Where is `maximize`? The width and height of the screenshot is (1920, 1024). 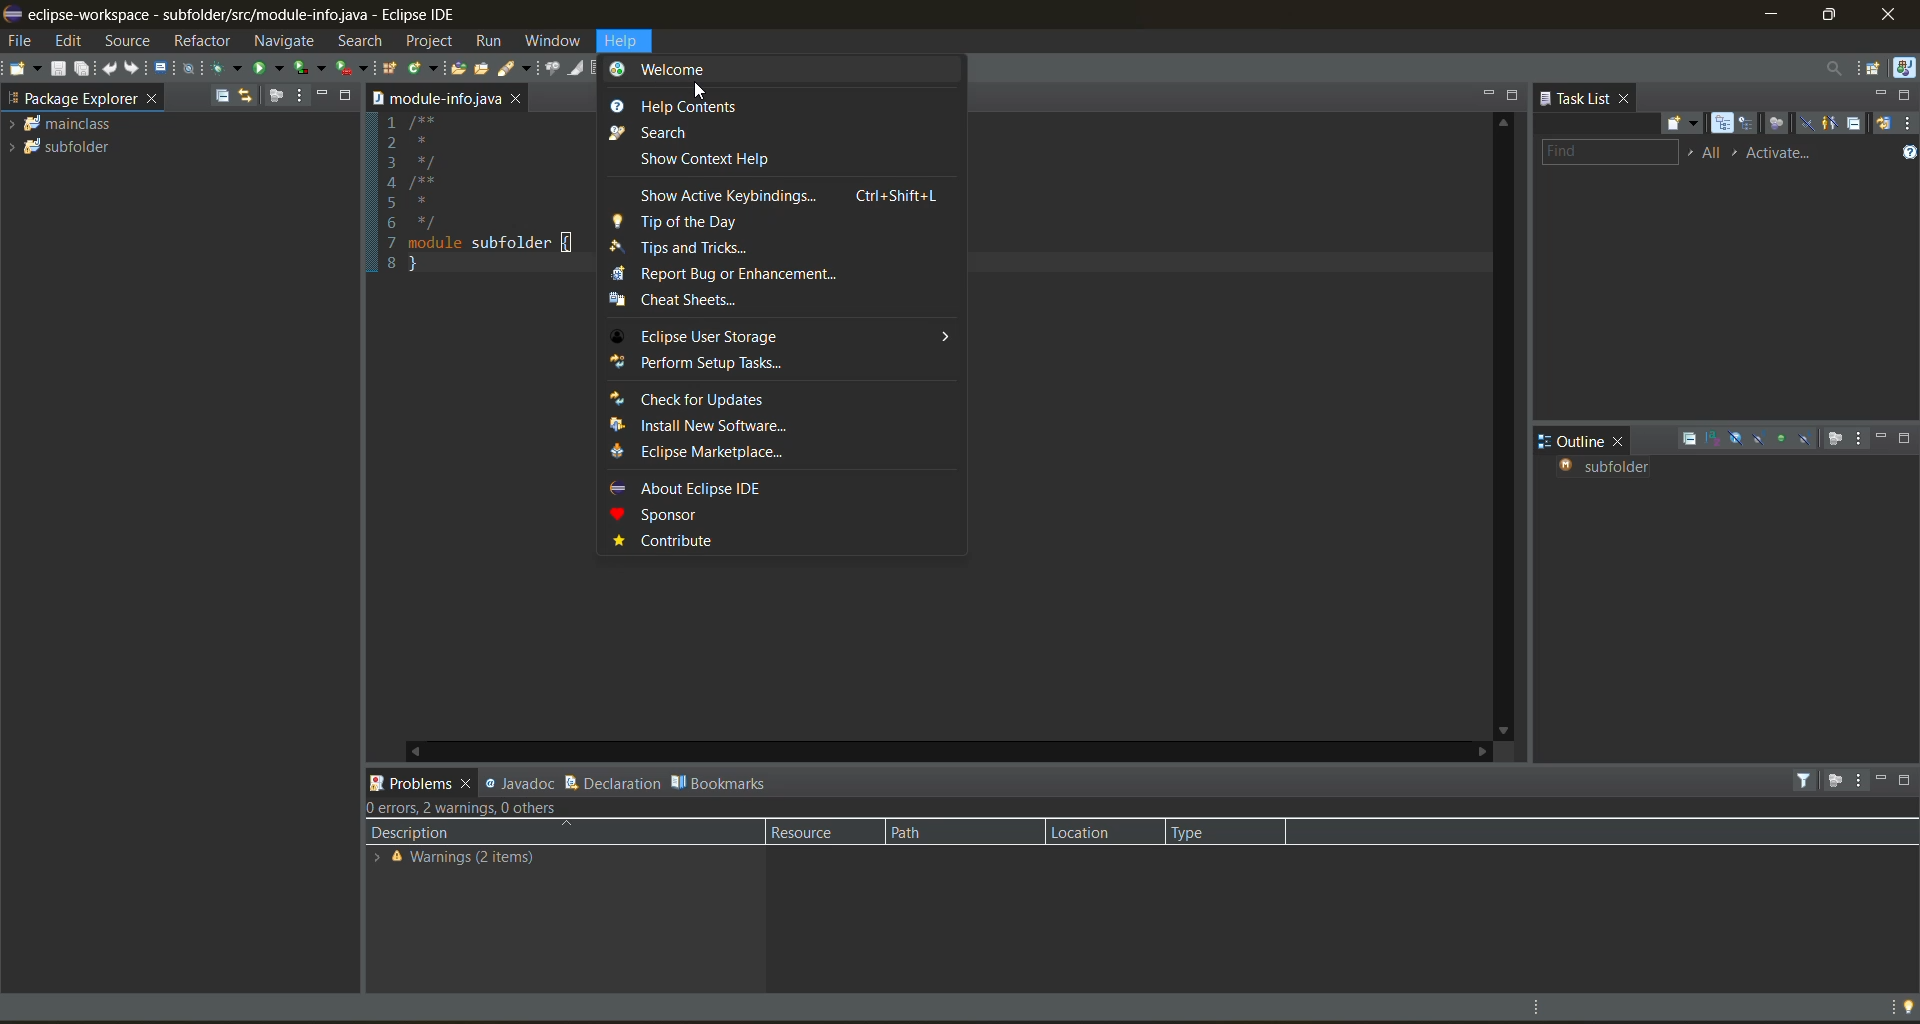
maximize is located at coordinates (1832, 12).